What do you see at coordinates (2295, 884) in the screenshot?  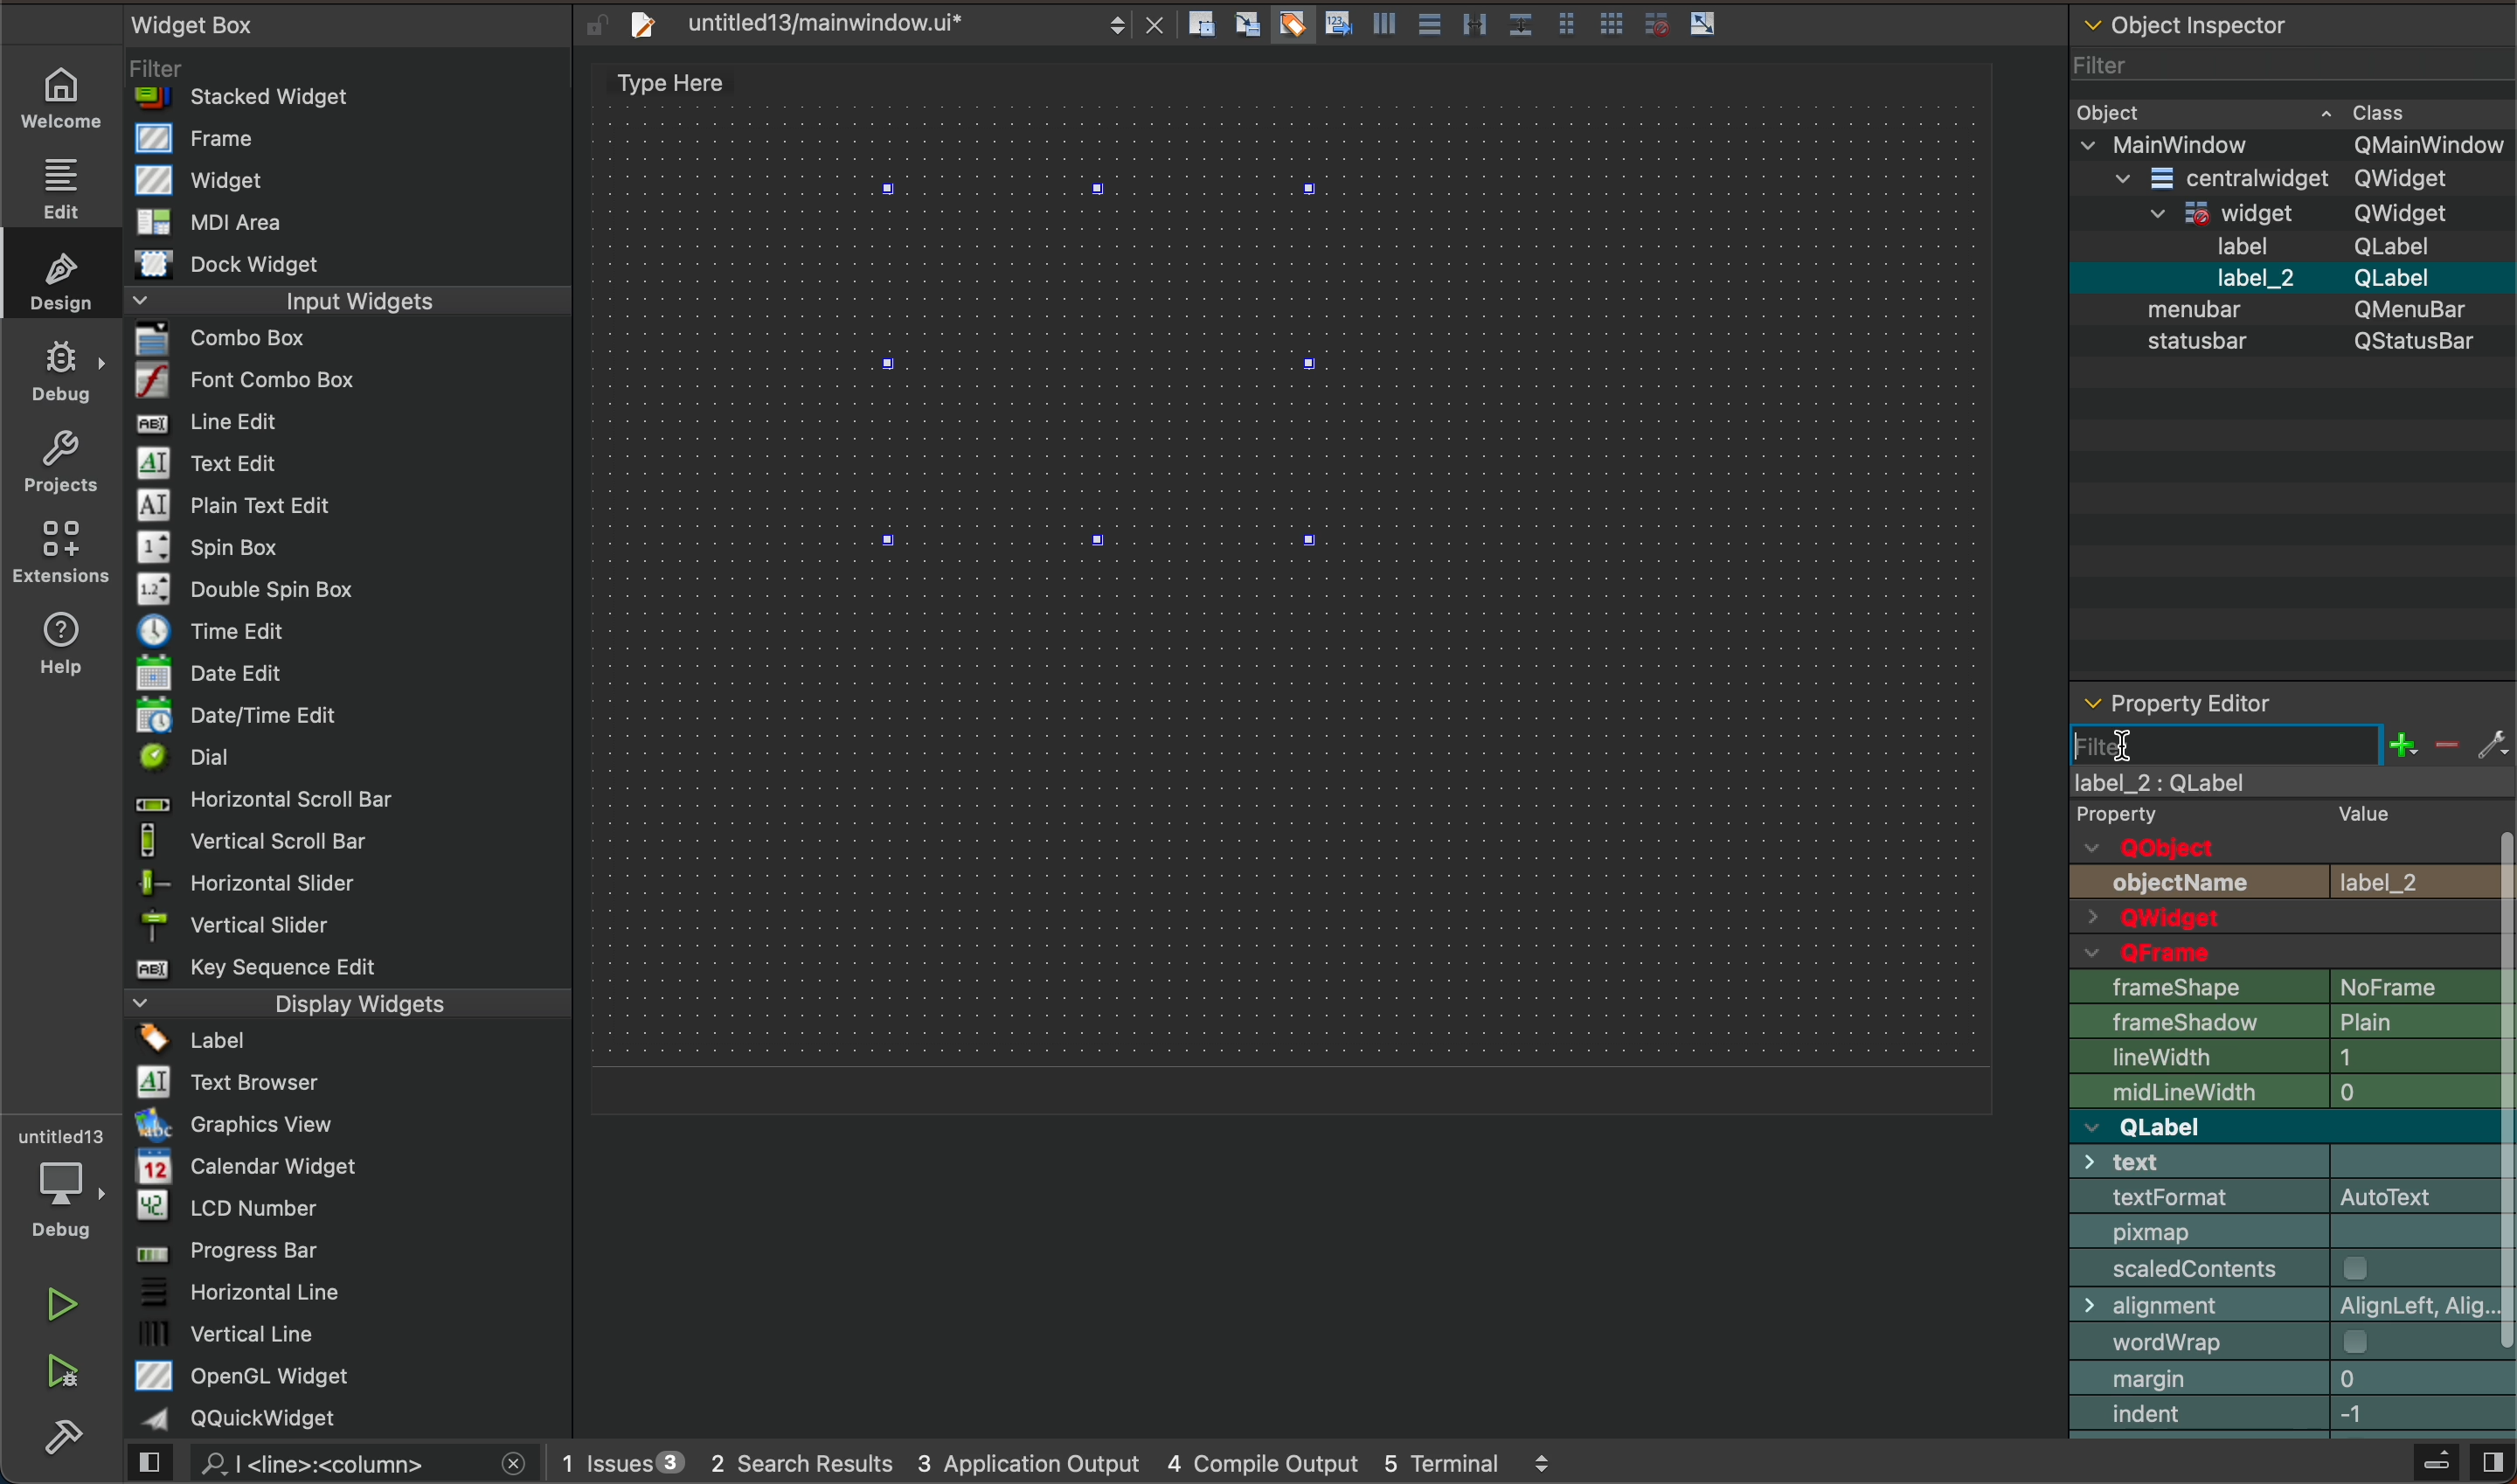 I see `` at bounding box center [2295, 884].